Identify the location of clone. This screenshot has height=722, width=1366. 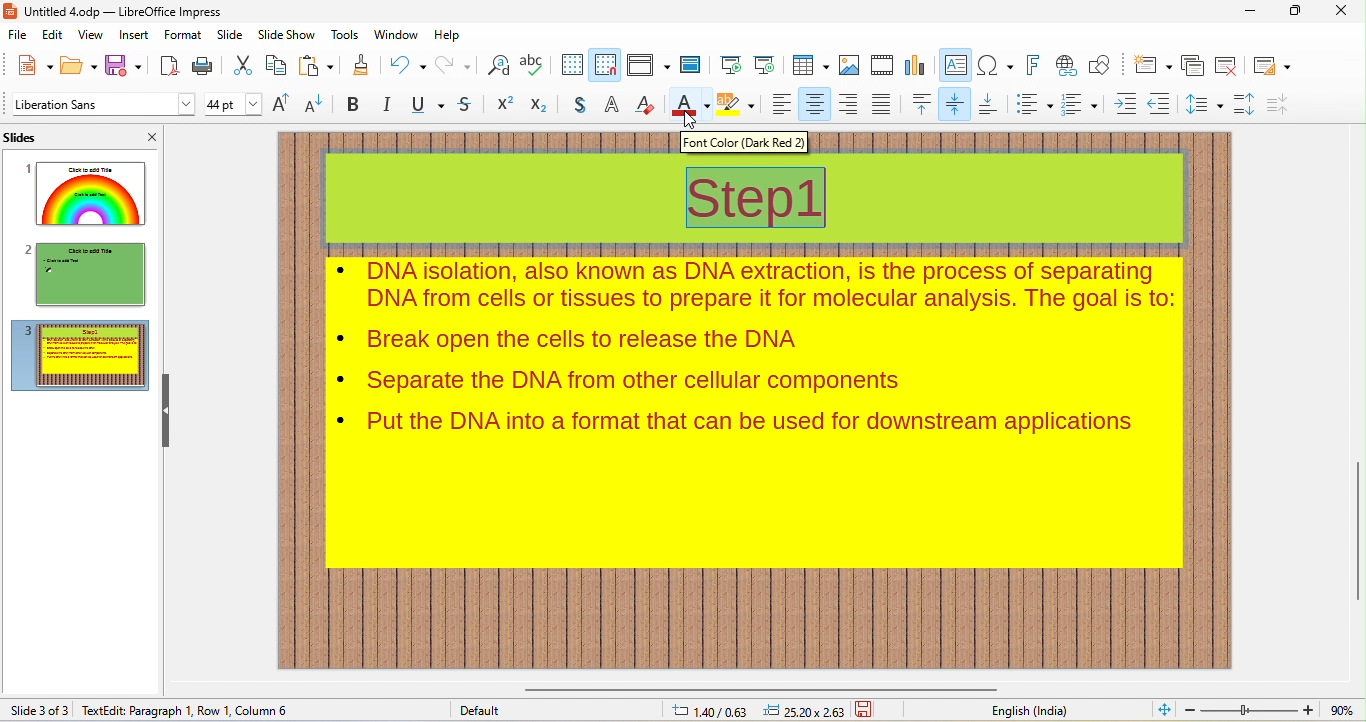
(361, 65).